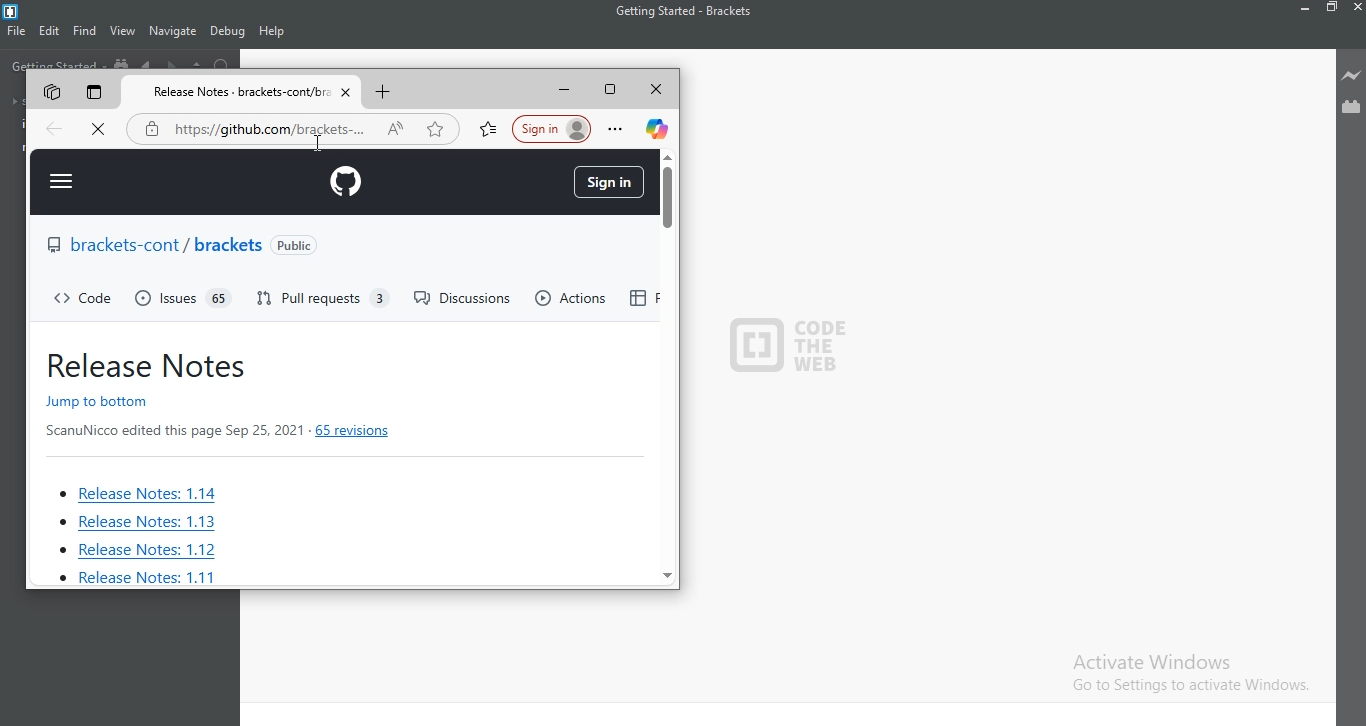  Describe the element at coordinates (96, 91) in the screenshot. I see `plugin manager` at that location.